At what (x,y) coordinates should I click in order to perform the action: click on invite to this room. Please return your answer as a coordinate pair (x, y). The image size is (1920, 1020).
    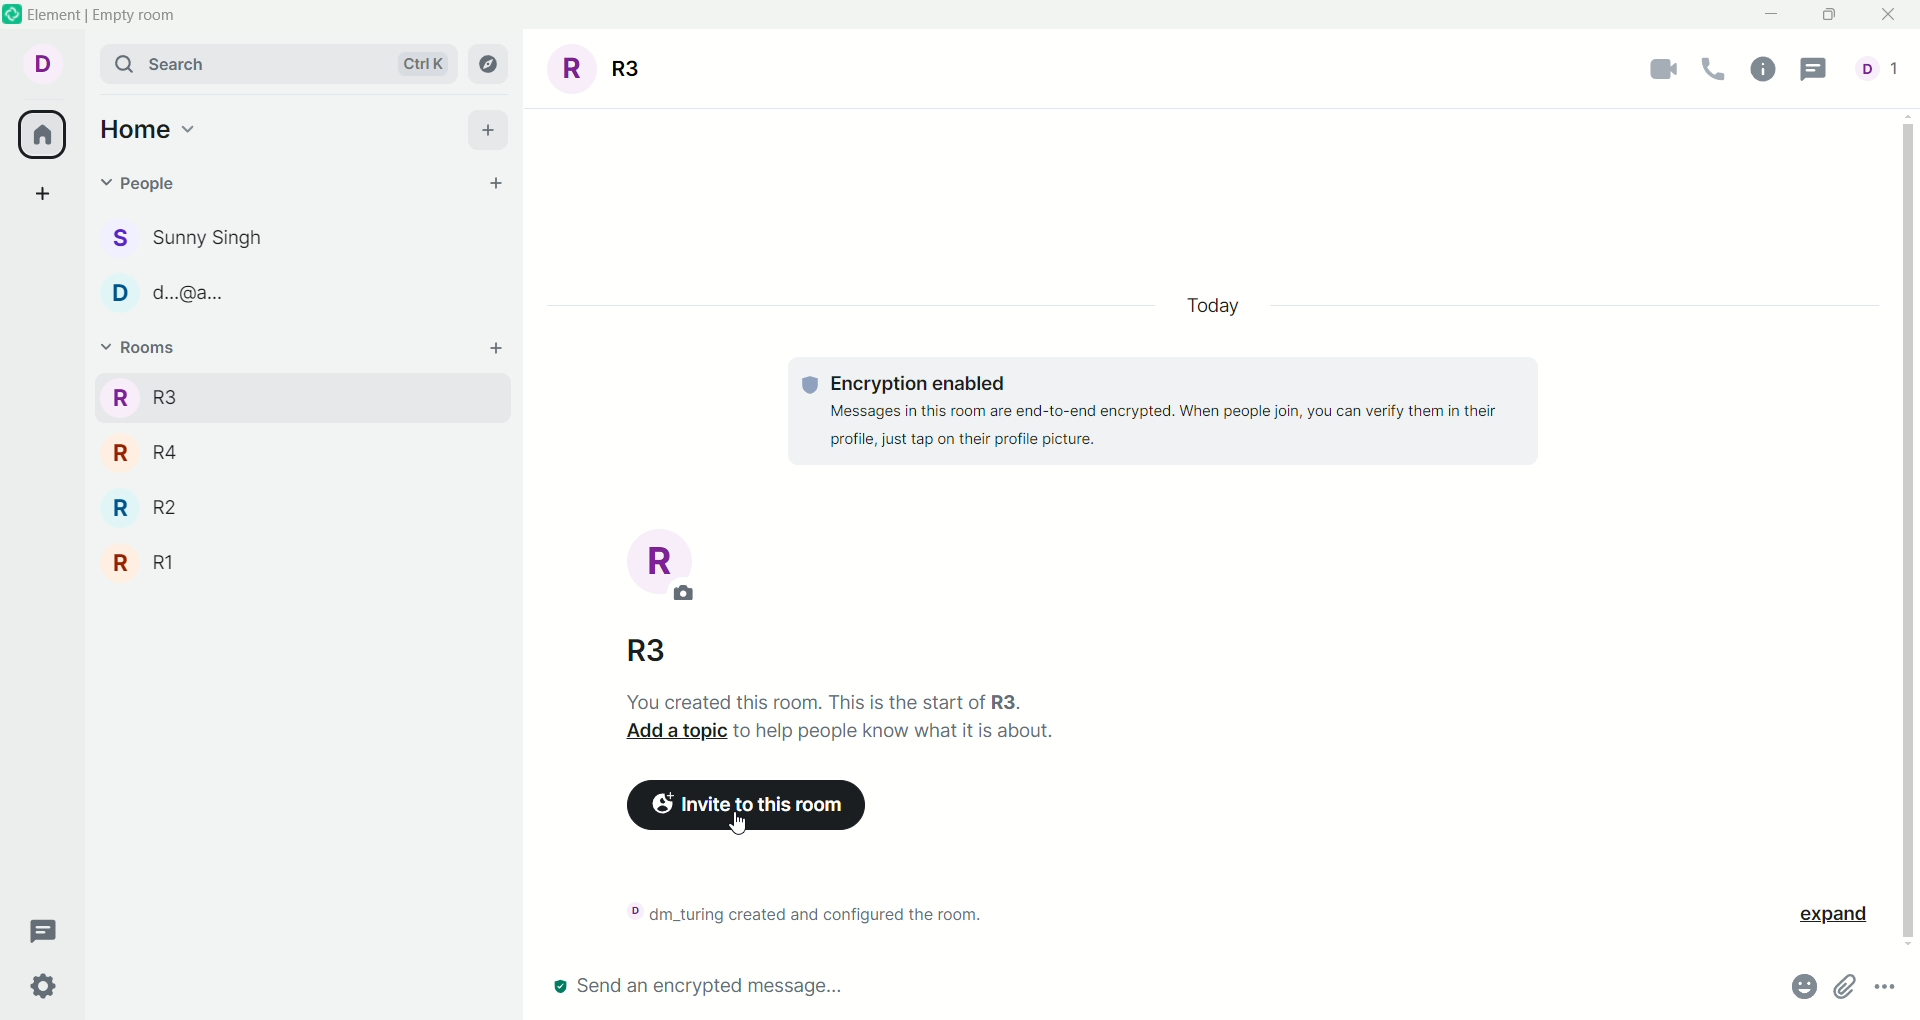
    Looking at the image, I should click on (753, 812).